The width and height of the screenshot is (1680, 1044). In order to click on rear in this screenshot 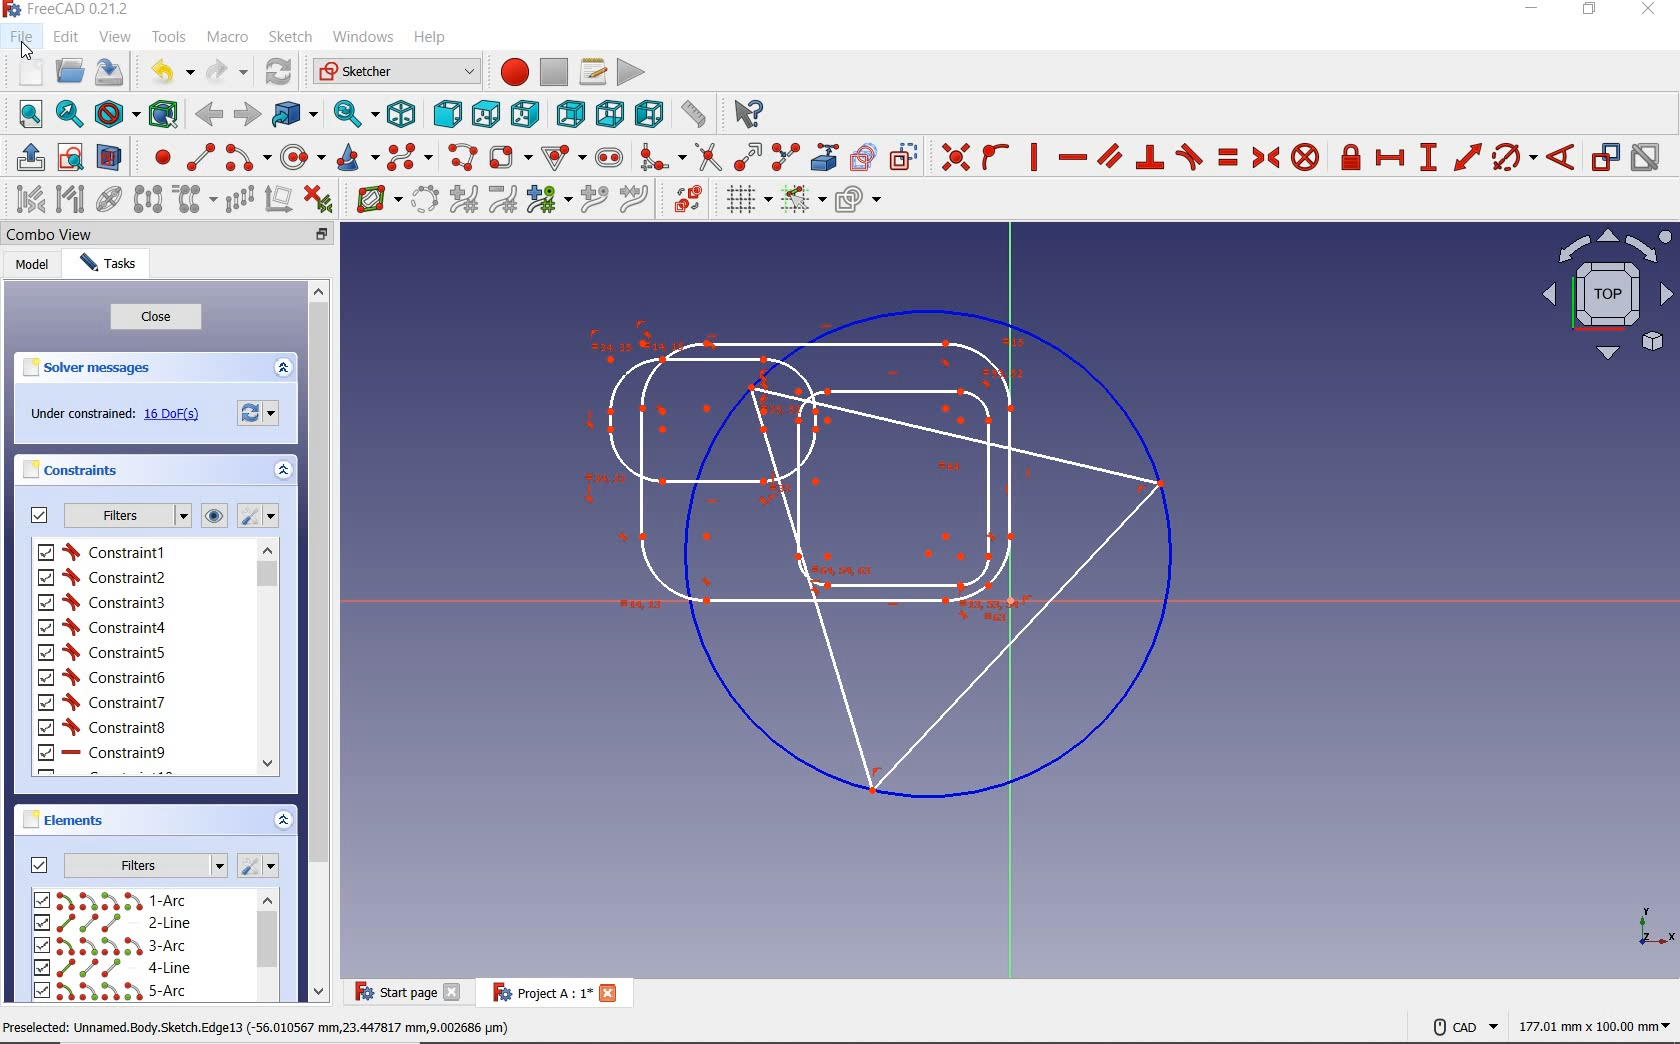, I will do `click(569, 112)`.